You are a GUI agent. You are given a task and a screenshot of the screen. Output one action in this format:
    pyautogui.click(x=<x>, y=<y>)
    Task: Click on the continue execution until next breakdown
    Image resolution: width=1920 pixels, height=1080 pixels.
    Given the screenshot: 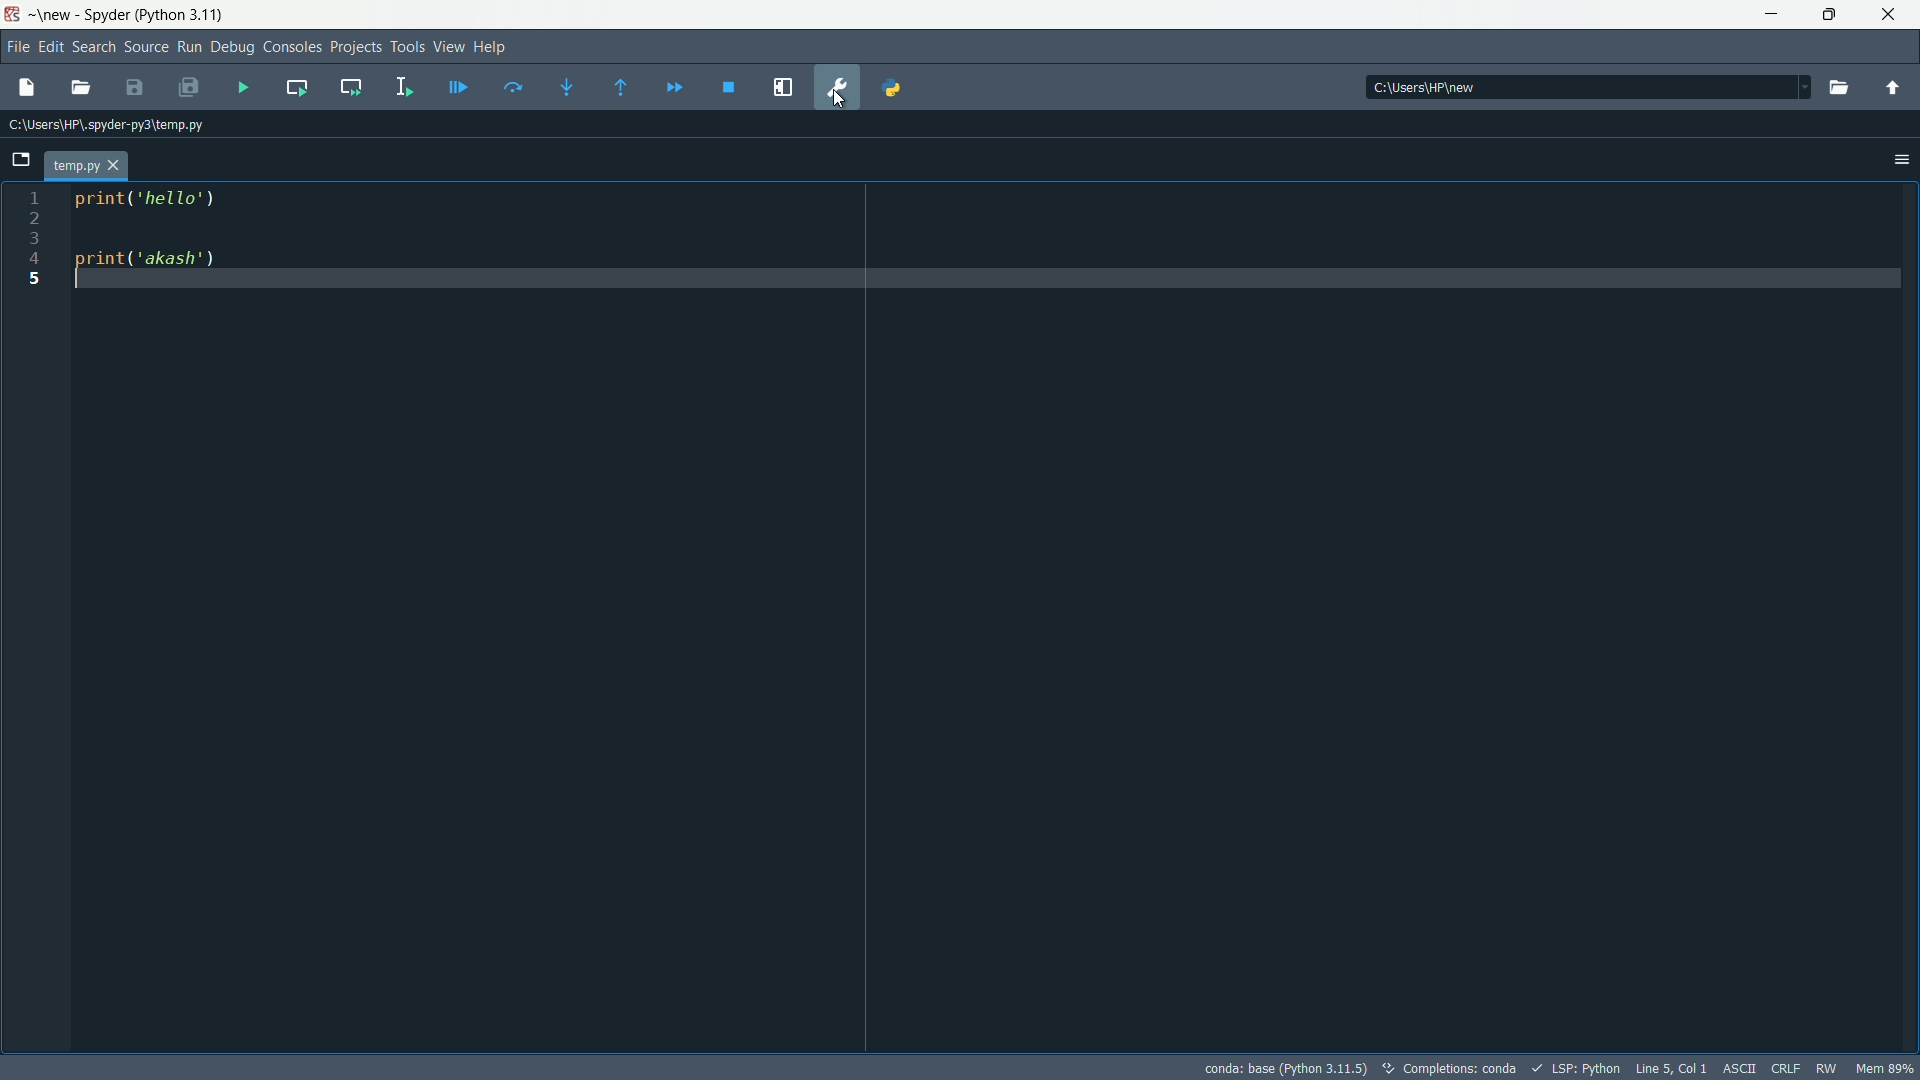 What is the action you would take?
    pyautogui.click(x=675, y=88)
    